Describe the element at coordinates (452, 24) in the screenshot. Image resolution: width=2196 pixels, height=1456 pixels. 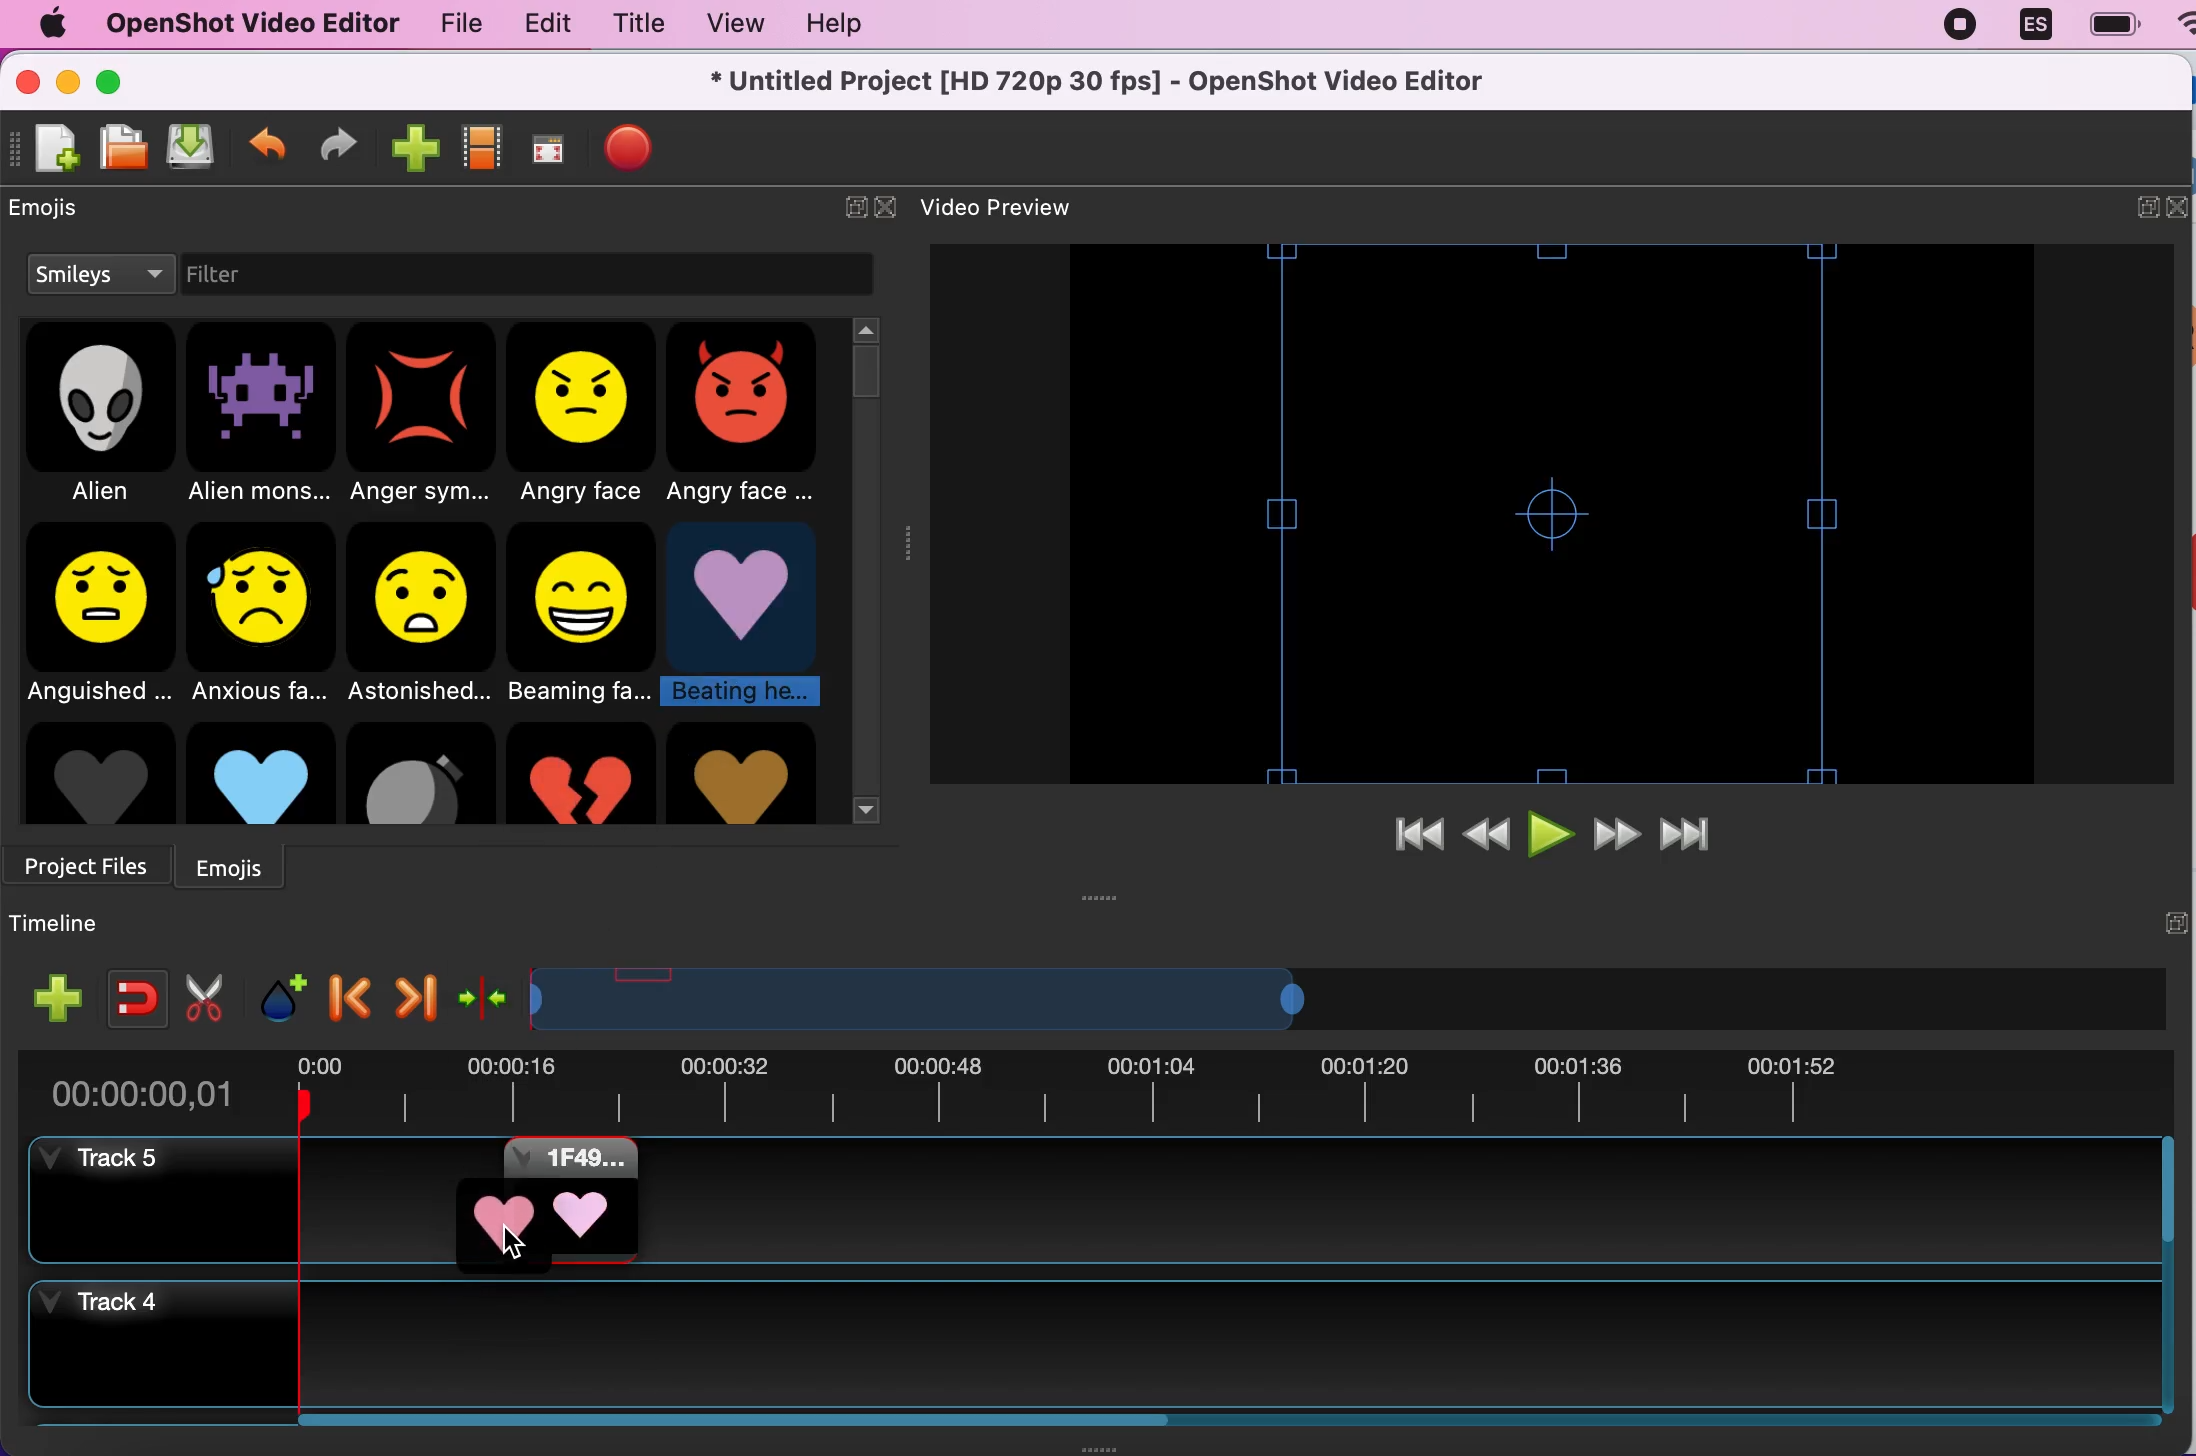
I see `file` at that location.